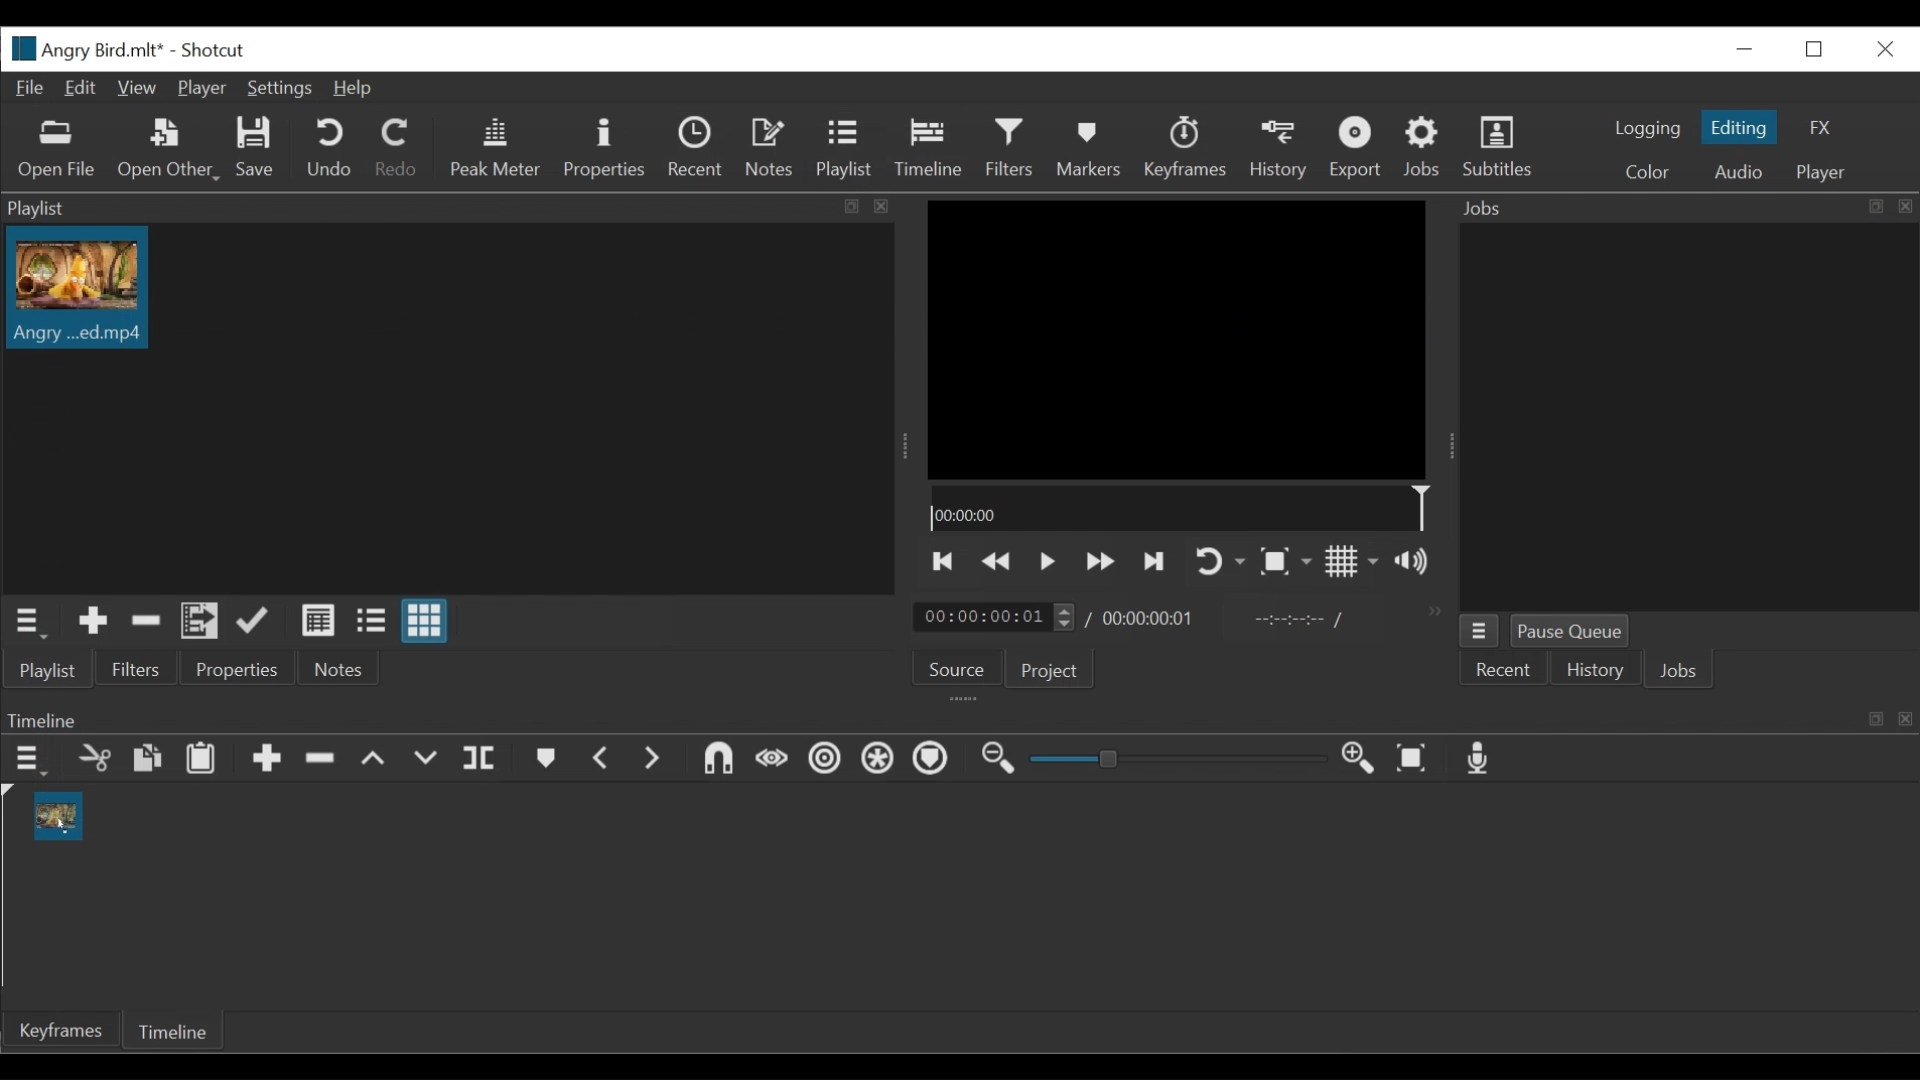 Image resolution: width=1920 pixels, height=1080 pixels. What do you see at coordinates (1732, 171) in the screenshot?
I see `Audio` at bounding box center [1732, 171].